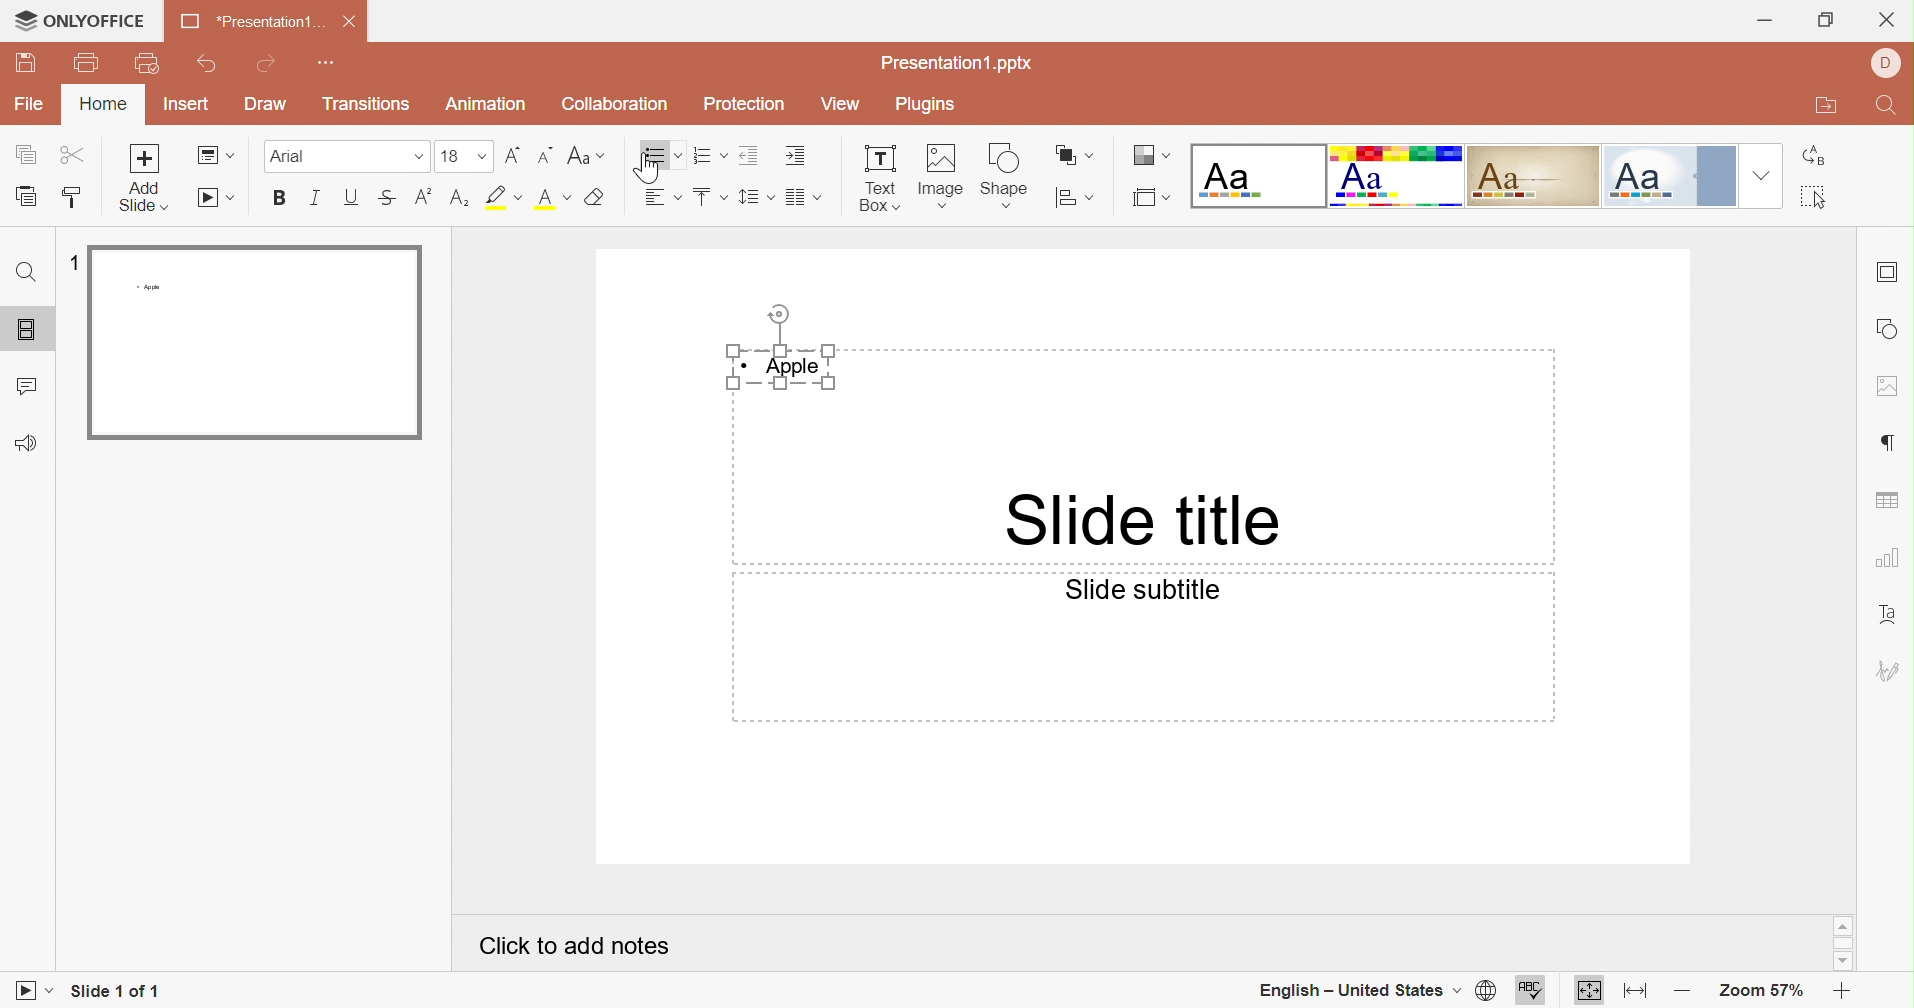  What do you see at coordinates (1848, 962) in the screenshot?
I see `Scroll Down` at bounding box center [1848, 962].